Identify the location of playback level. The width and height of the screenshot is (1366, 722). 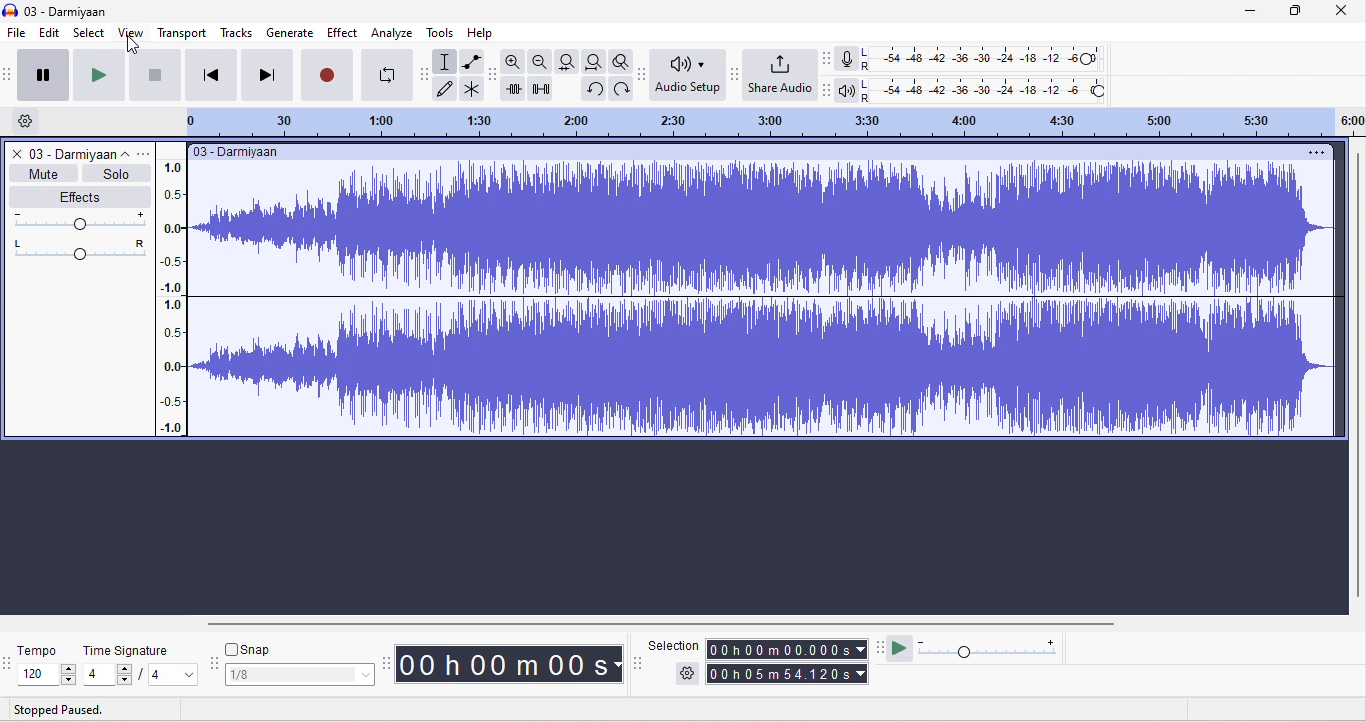
(1001, 92).